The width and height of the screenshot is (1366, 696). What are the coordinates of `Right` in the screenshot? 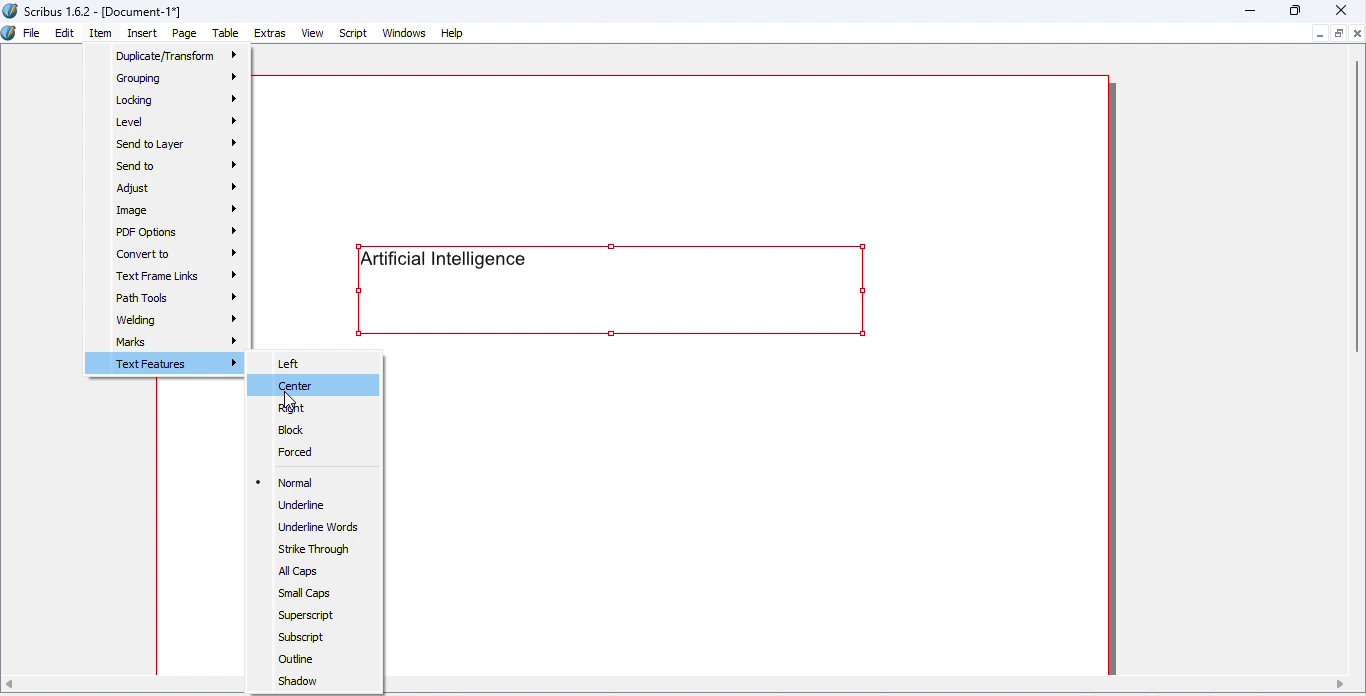 It's located at (291, 408).